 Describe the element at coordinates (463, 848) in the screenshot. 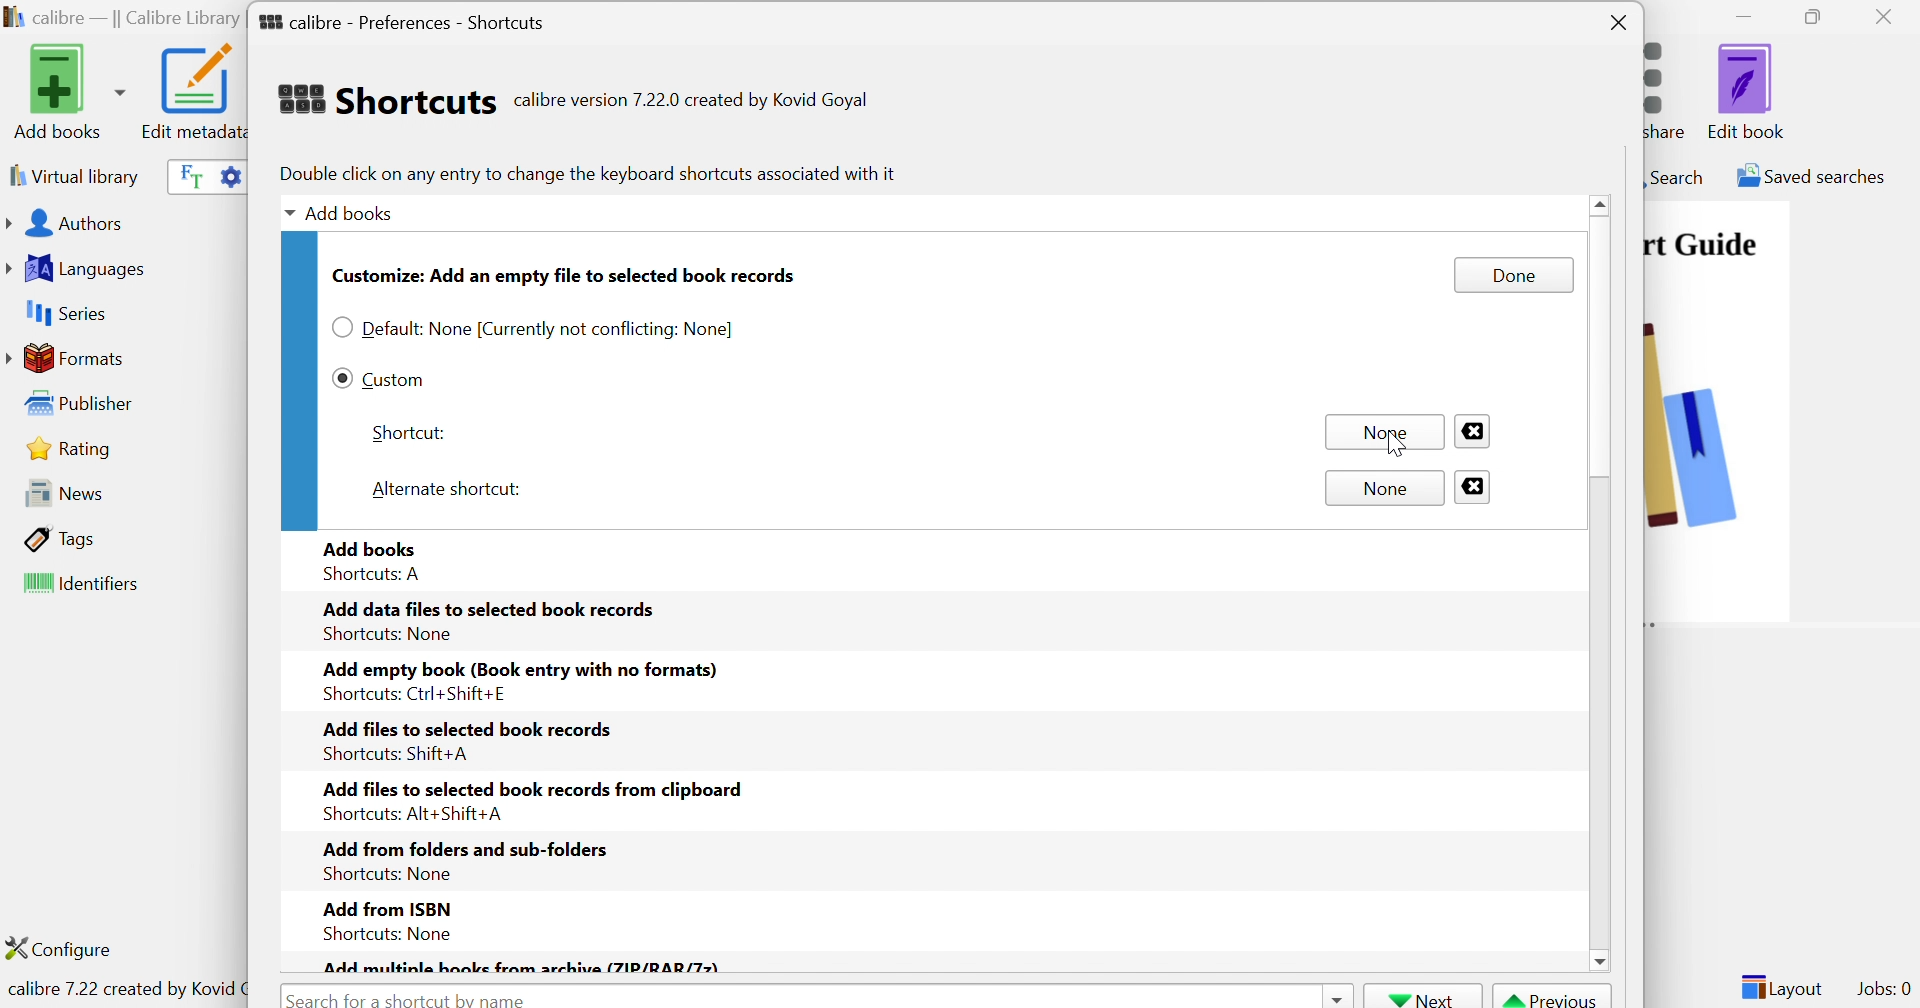

I see `Add from folders and sub-folders` at that location.